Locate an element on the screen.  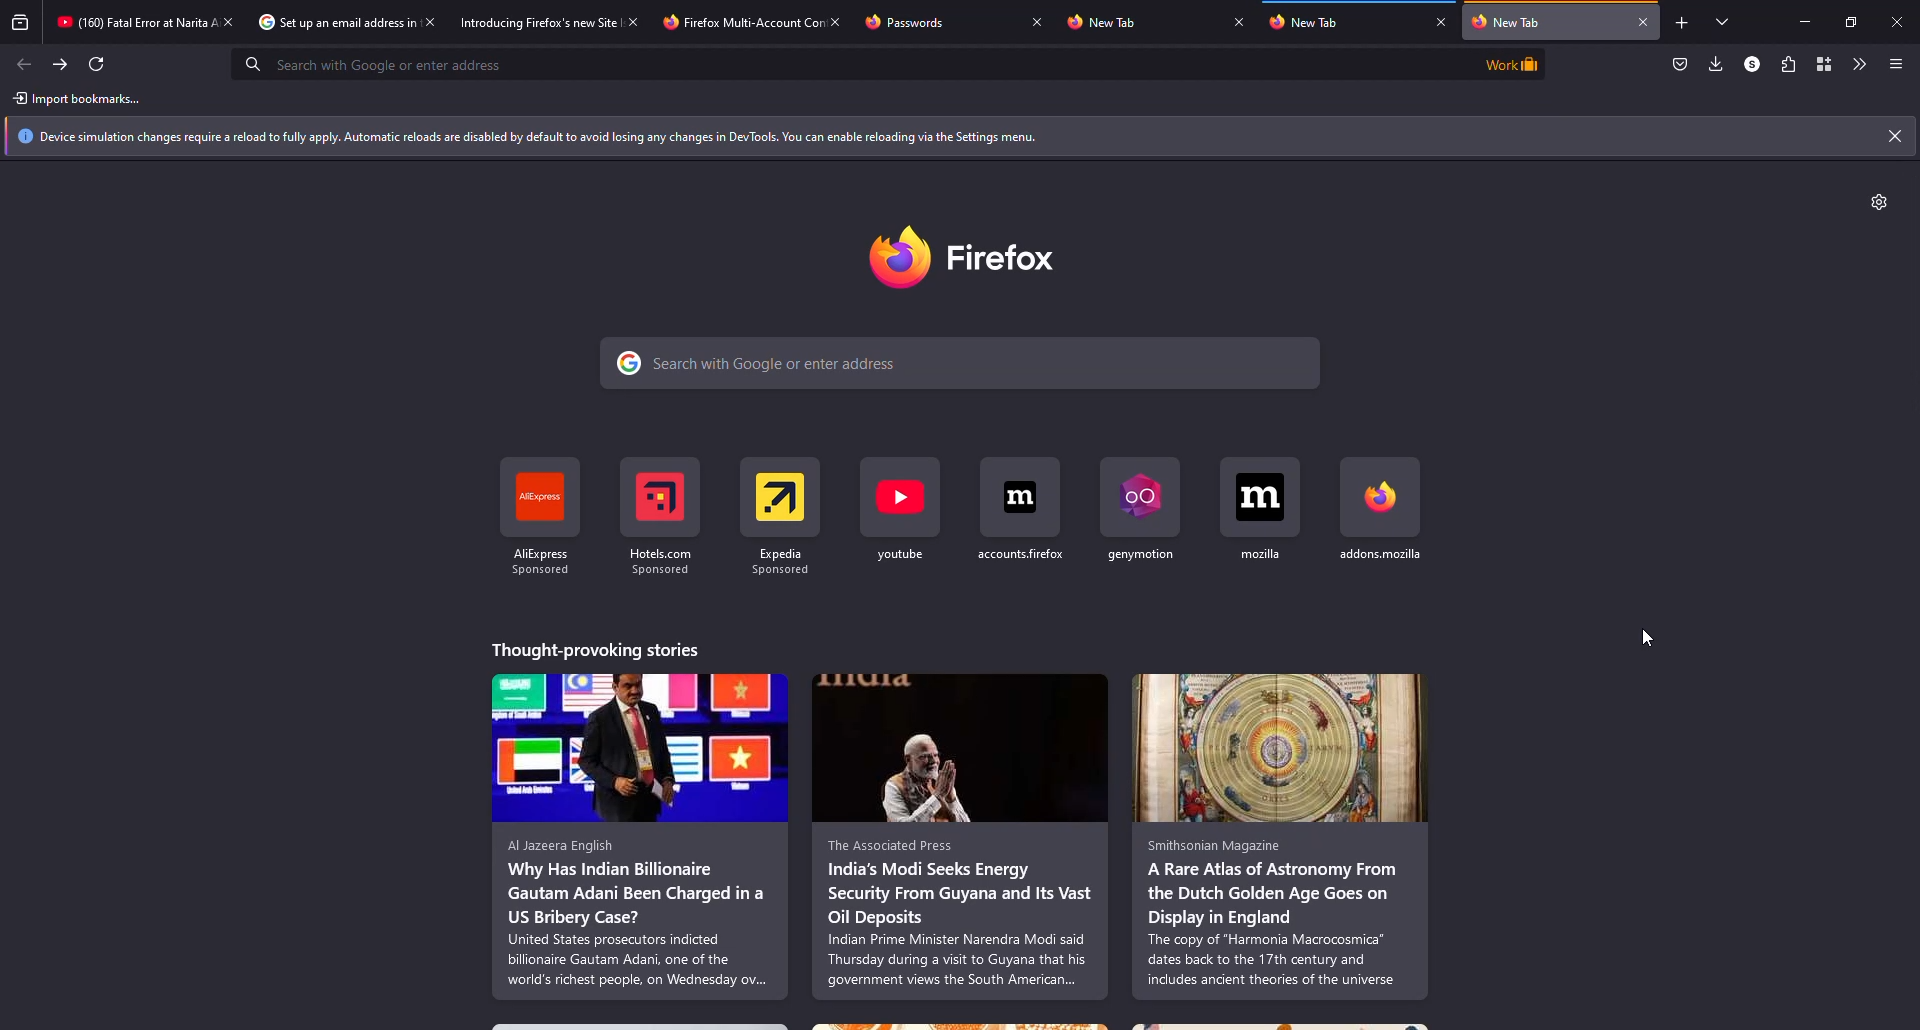
Firefox name and logo is located at coordinates (962, 257).